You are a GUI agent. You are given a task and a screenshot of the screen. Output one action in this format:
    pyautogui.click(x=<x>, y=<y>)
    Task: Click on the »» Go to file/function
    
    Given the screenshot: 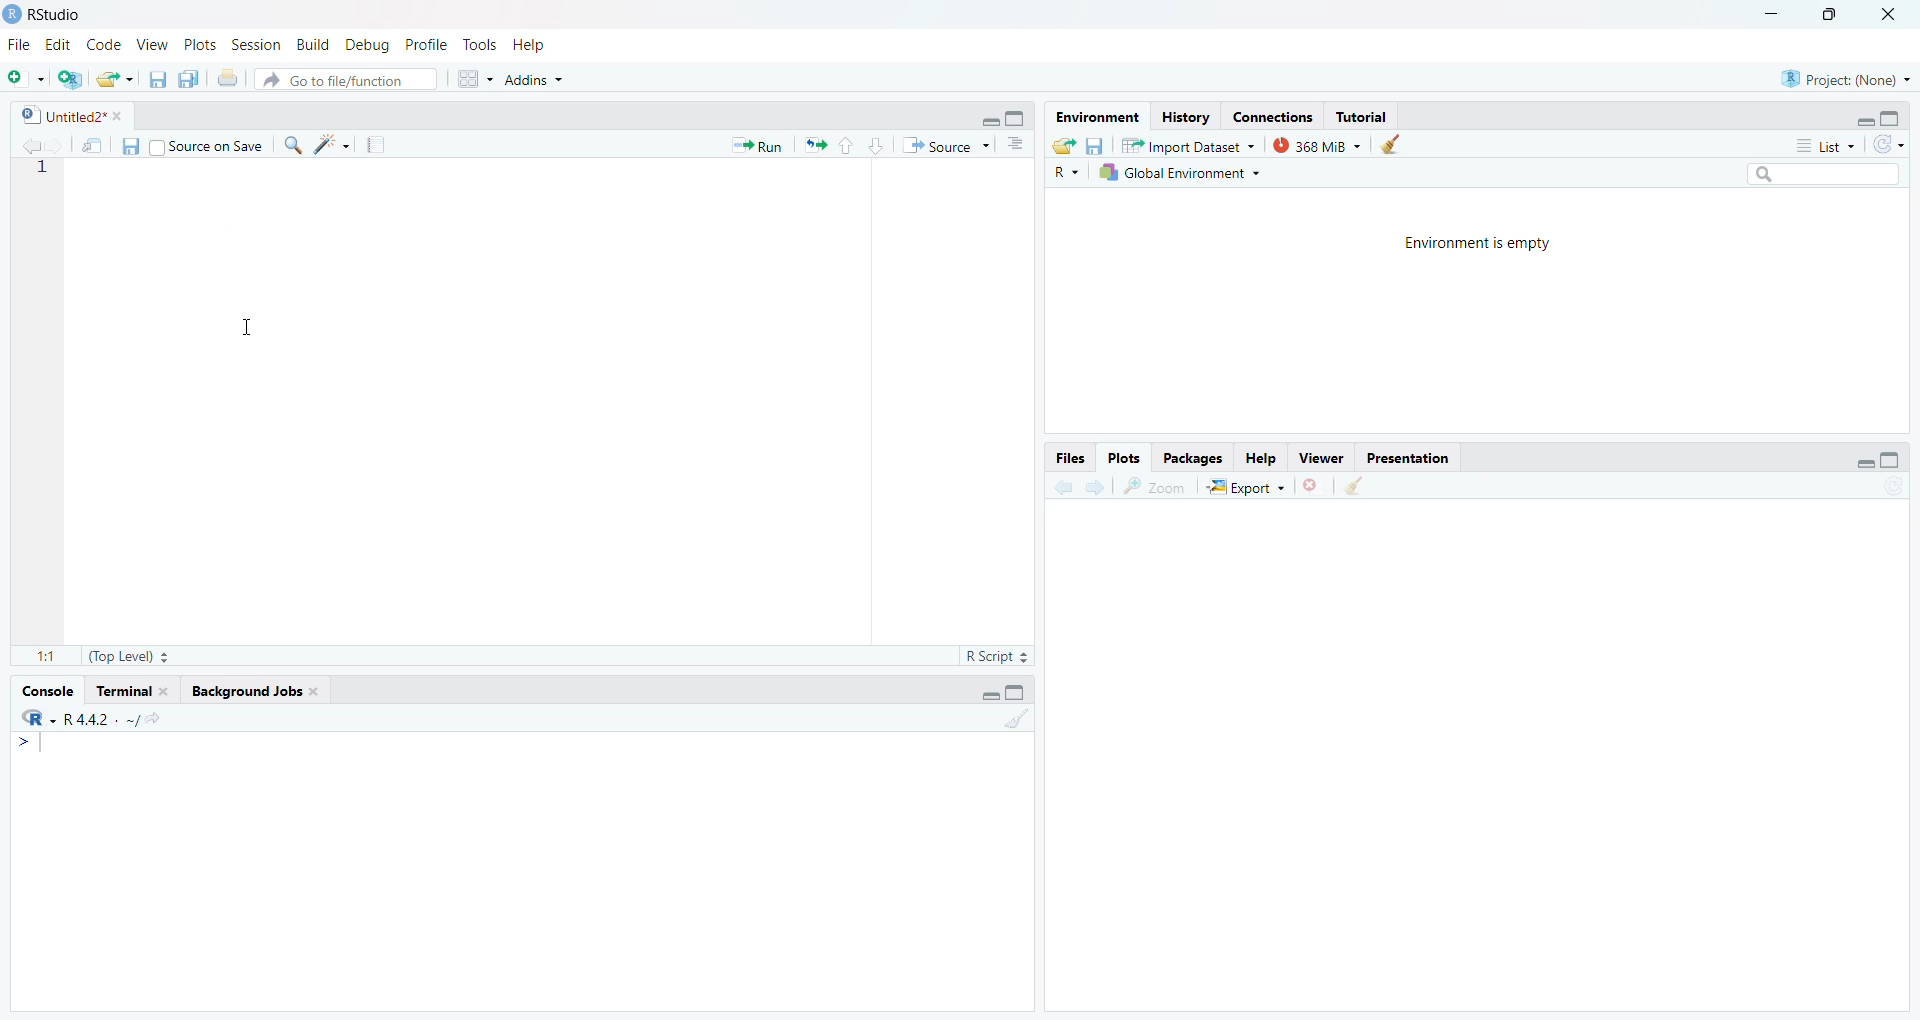 What is the action you would take?
    pyautogui.click(x=352, y=82)
    